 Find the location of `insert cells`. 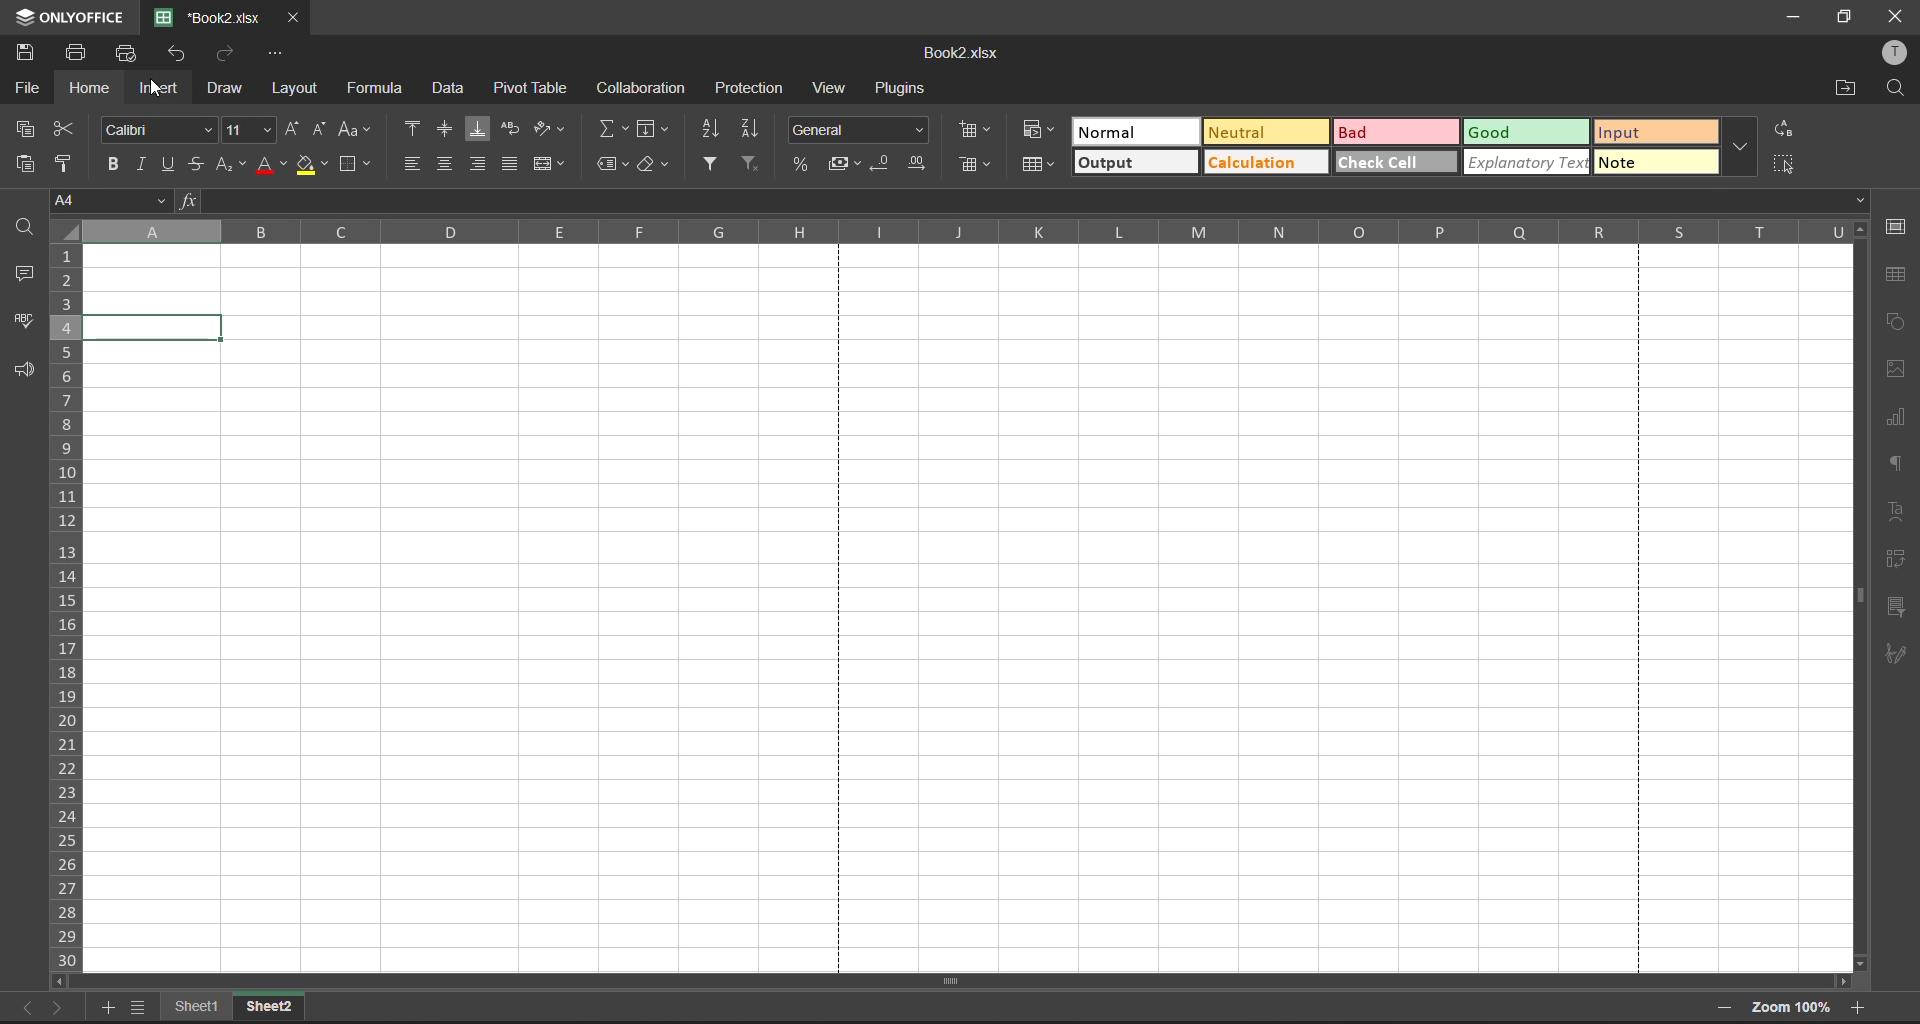

insert cells is located at coordinates (978, 132).